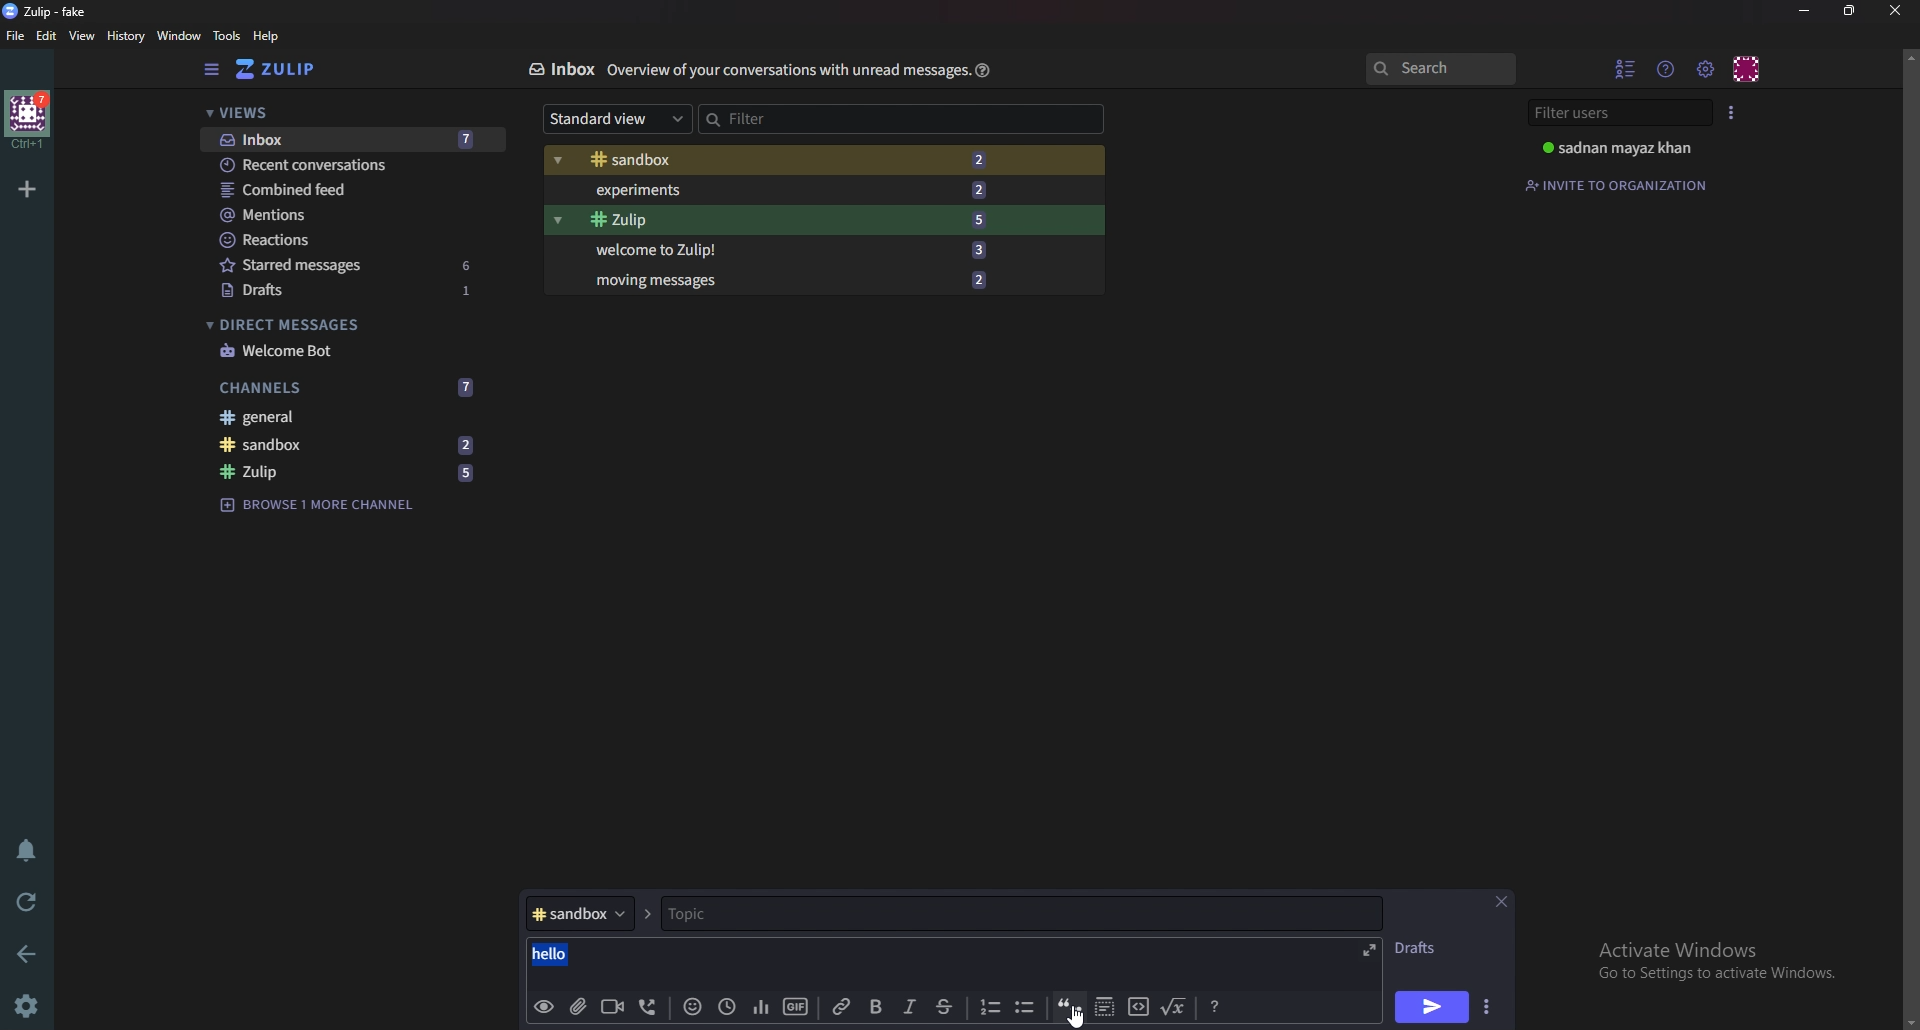  I want to click on Welcome bot, so click(349, 352).